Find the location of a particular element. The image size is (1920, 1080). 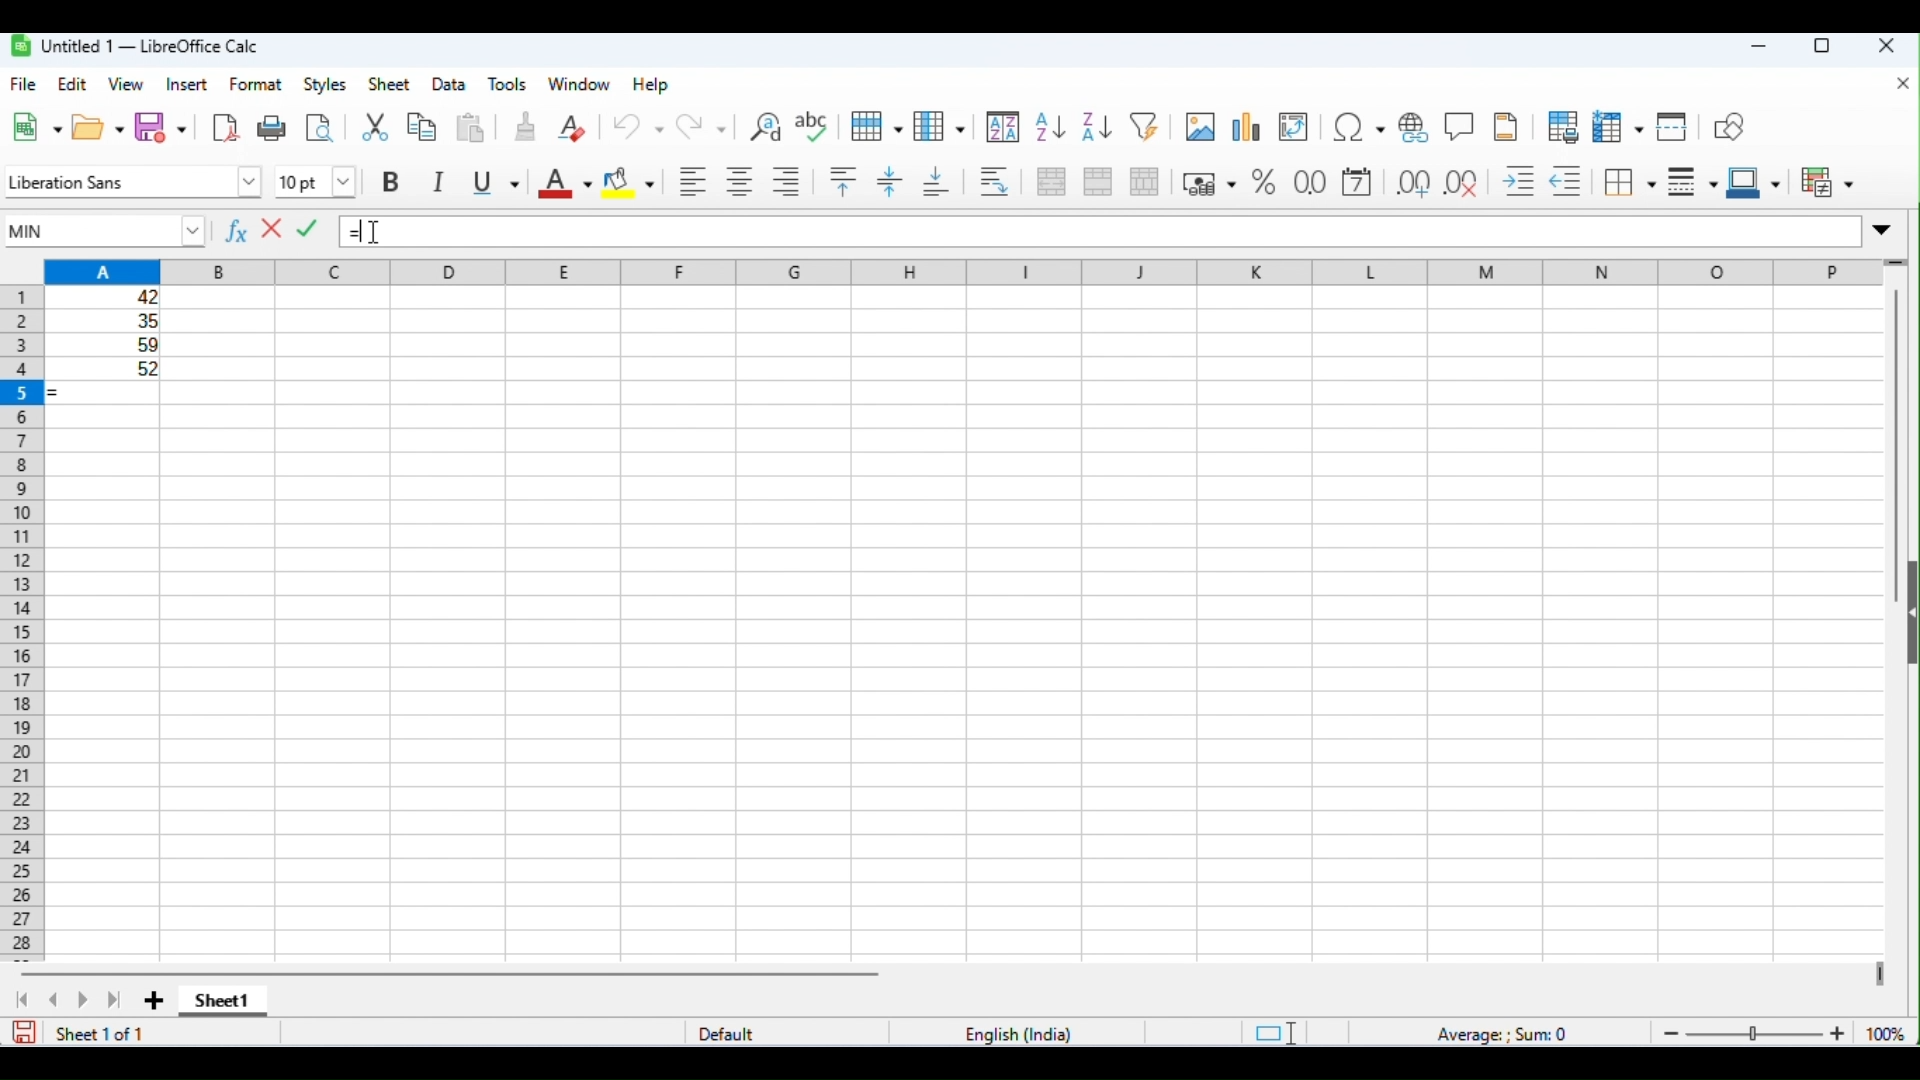

align left is located at coordinates (690, 181).